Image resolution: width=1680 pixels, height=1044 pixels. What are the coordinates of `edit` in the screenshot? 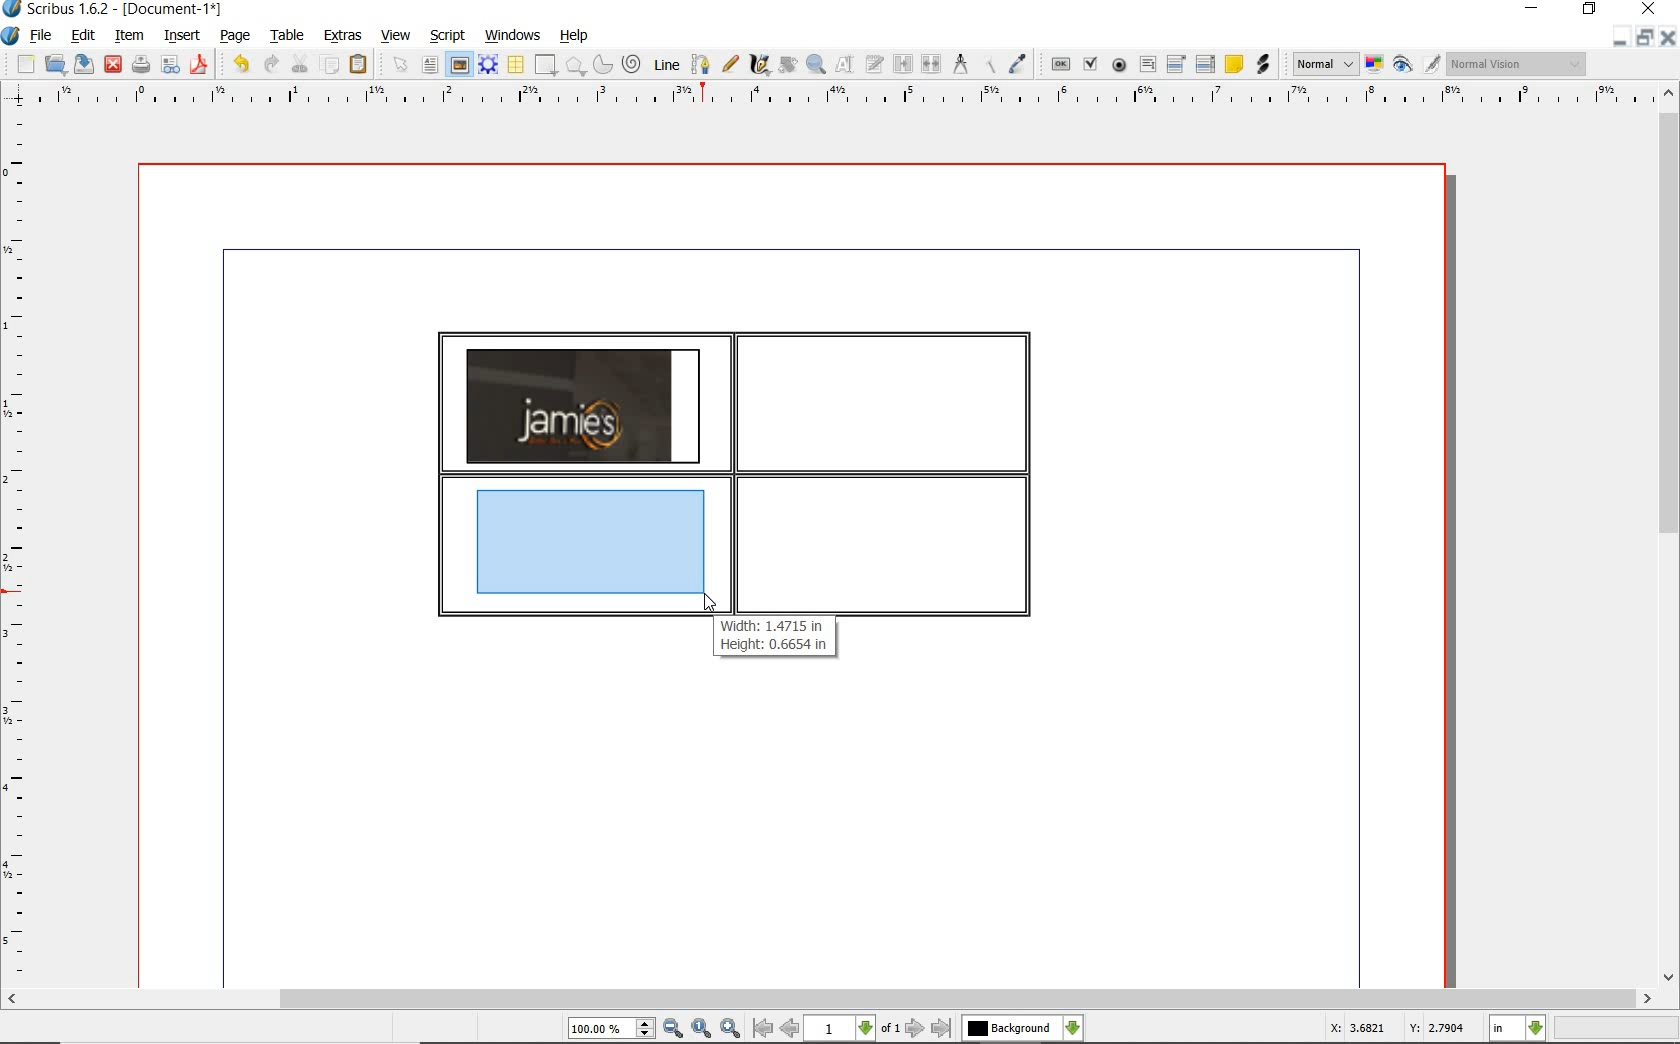 It's located at (81, 36).